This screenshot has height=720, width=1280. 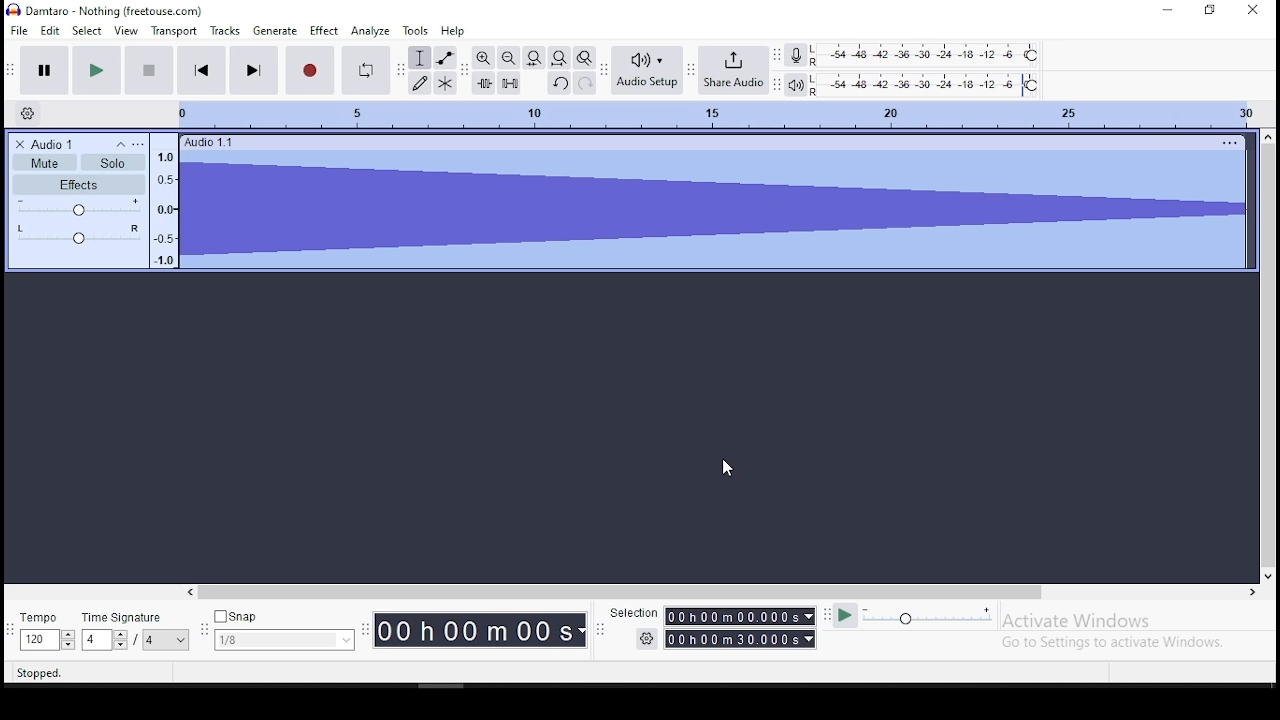 I want to click on audio, so click(x=68, y=145).